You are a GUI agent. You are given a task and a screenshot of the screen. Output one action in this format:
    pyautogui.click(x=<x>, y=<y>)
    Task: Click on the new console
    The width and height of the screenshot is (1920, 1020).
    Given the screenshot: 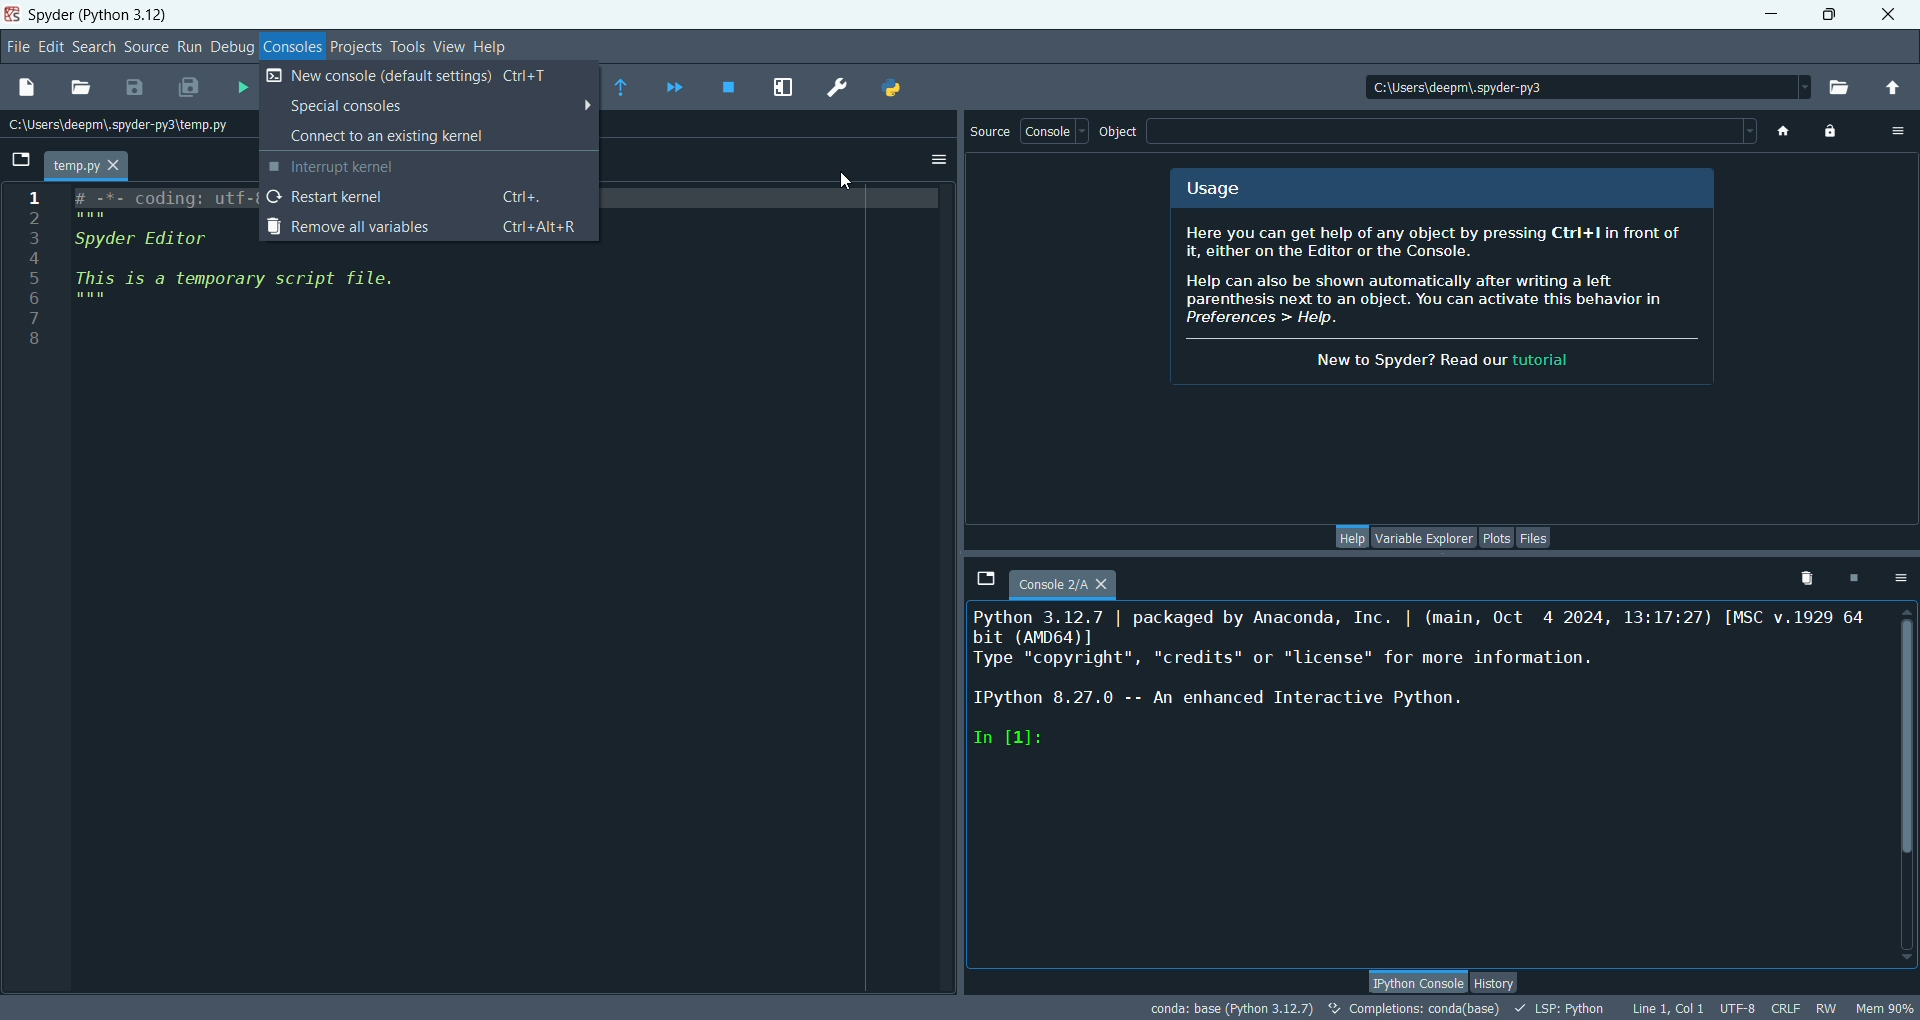 What is the action you would take?
    pyautogui.click(x=430, y=77)
    